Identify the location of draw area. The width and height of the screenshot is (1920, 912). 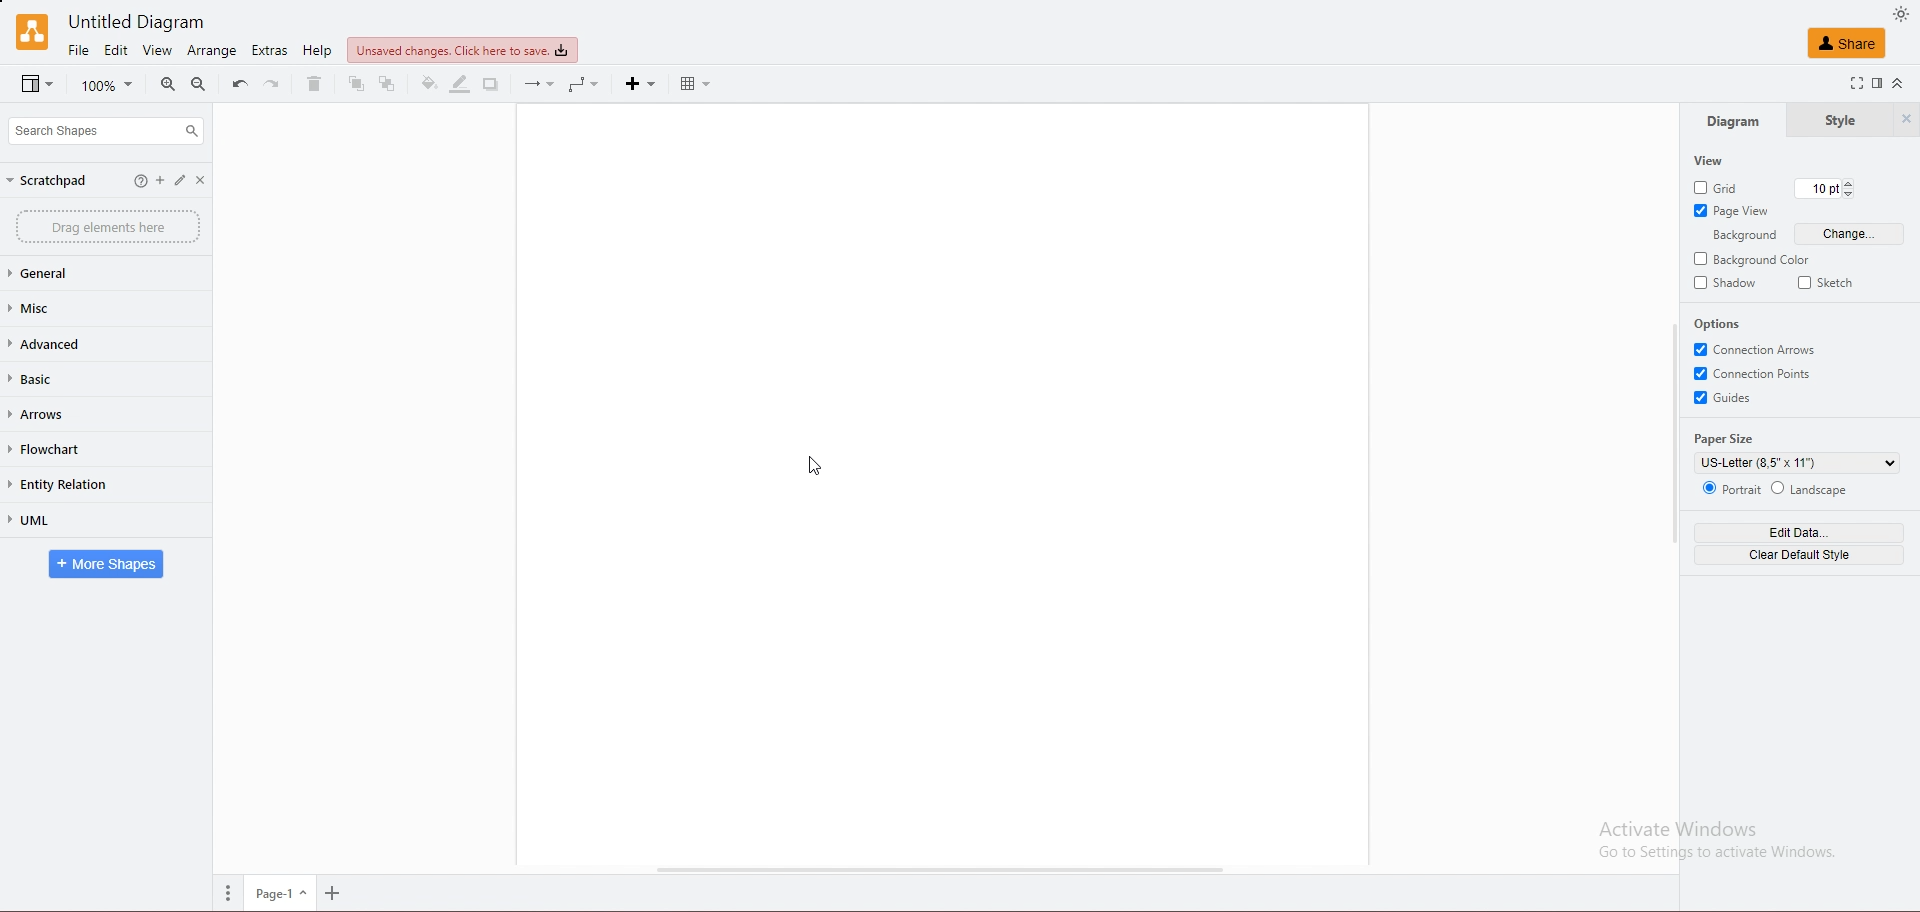
(943, 479).